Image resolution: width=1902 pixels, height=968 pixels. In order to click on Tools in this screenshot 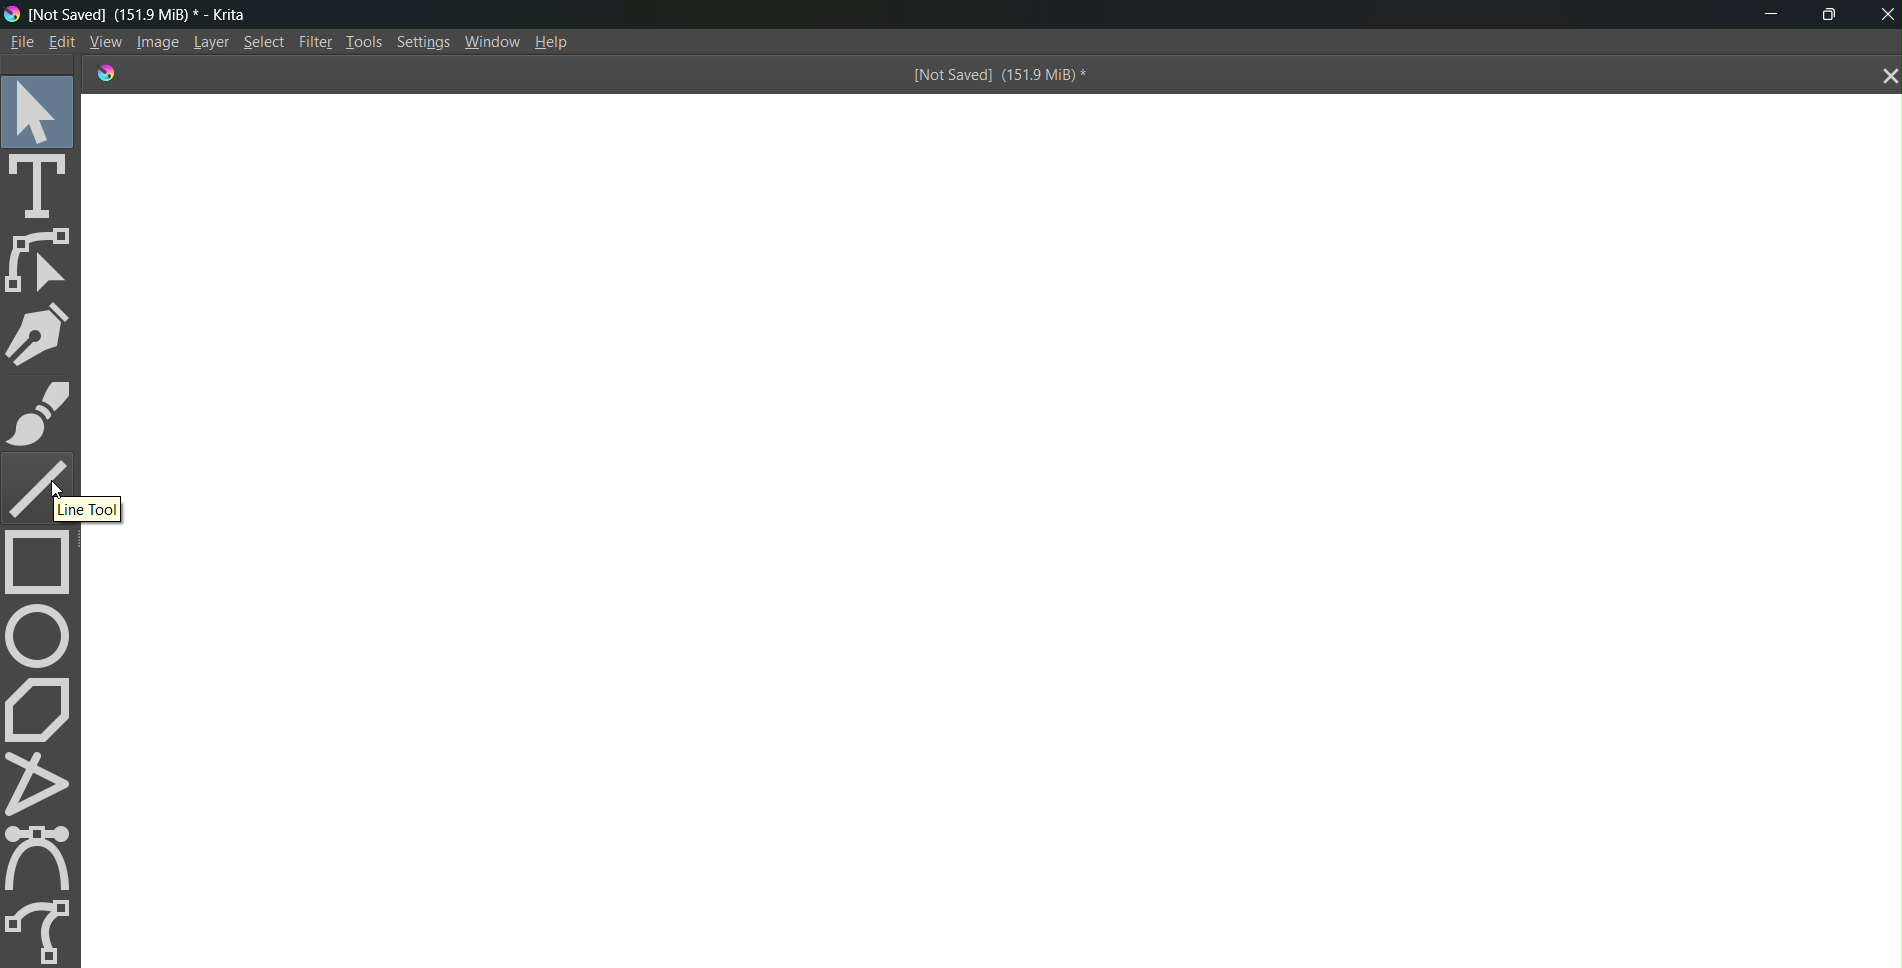, I will do `click(362, 40)`.